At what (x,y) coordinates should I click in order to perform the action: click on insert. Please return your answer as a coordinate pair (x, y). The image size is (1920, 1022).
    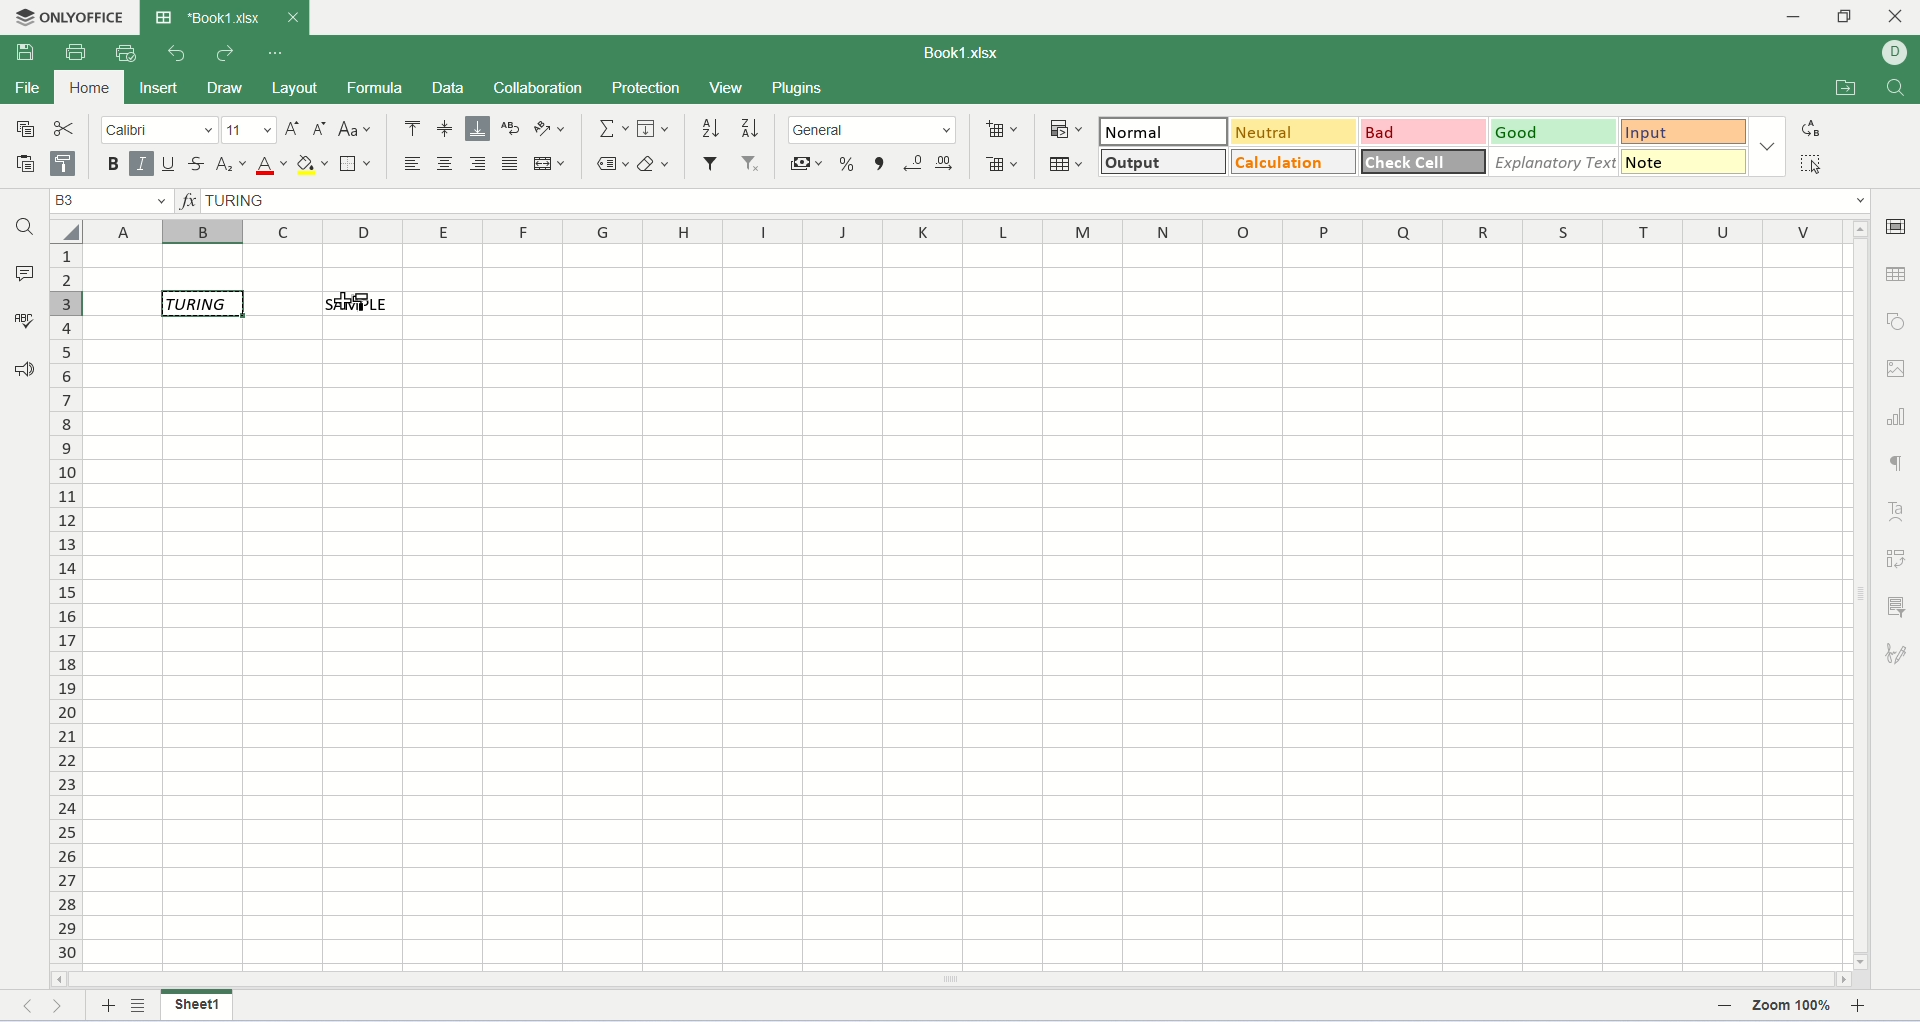
    Looking at the image, I should click on (158, 88).